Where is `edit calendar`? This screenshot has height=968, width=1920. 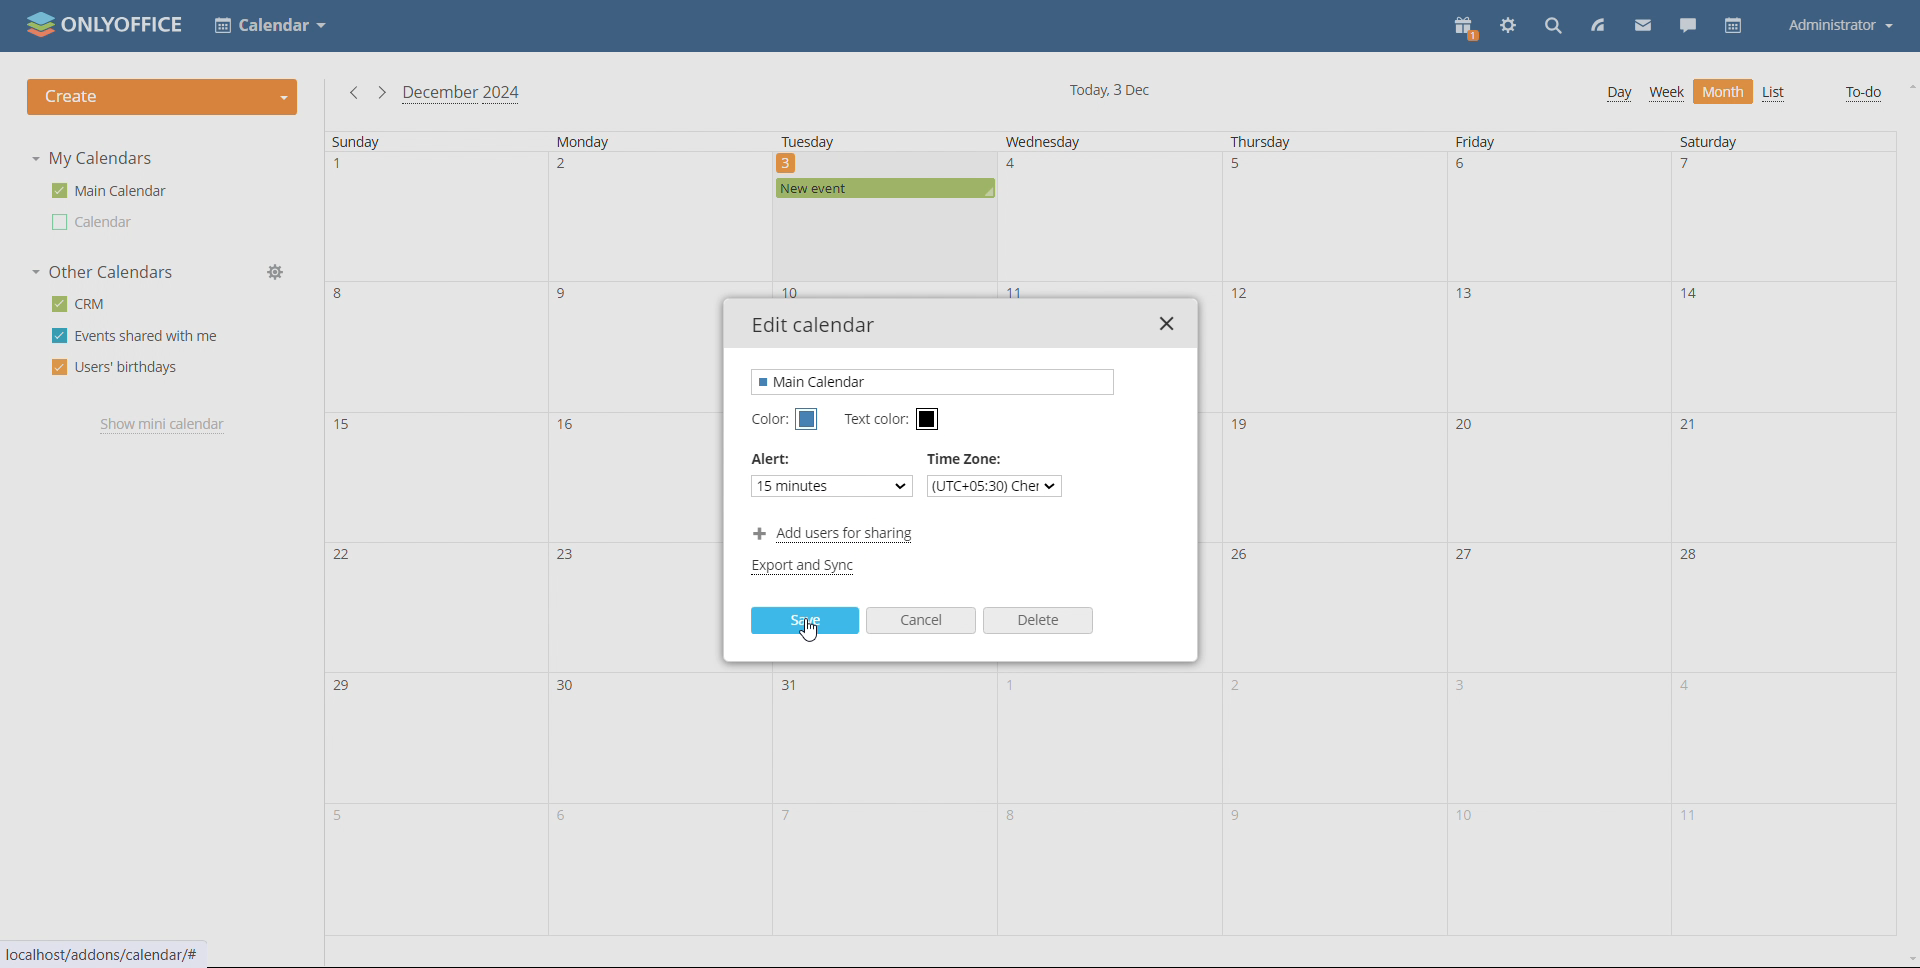 edit calendar is located at coordinates (815, 325).